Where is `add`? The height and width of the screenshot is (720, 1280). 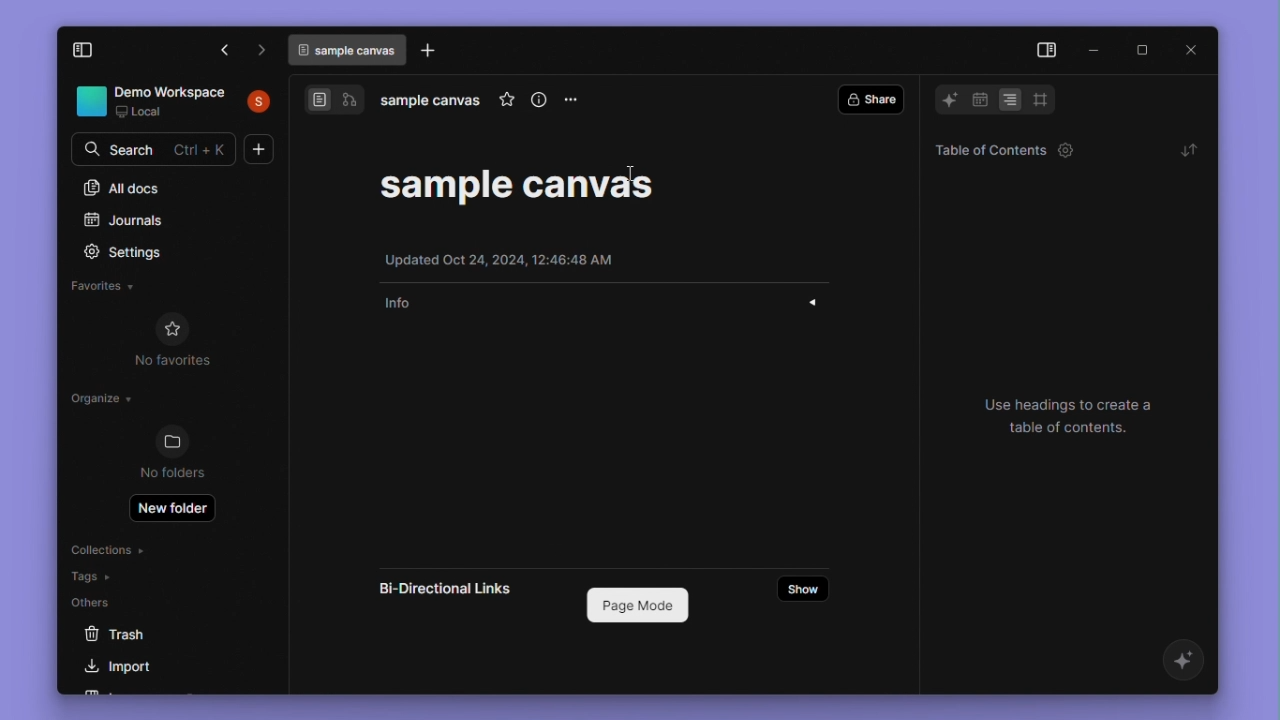 add is located at coordinates (259, 149).